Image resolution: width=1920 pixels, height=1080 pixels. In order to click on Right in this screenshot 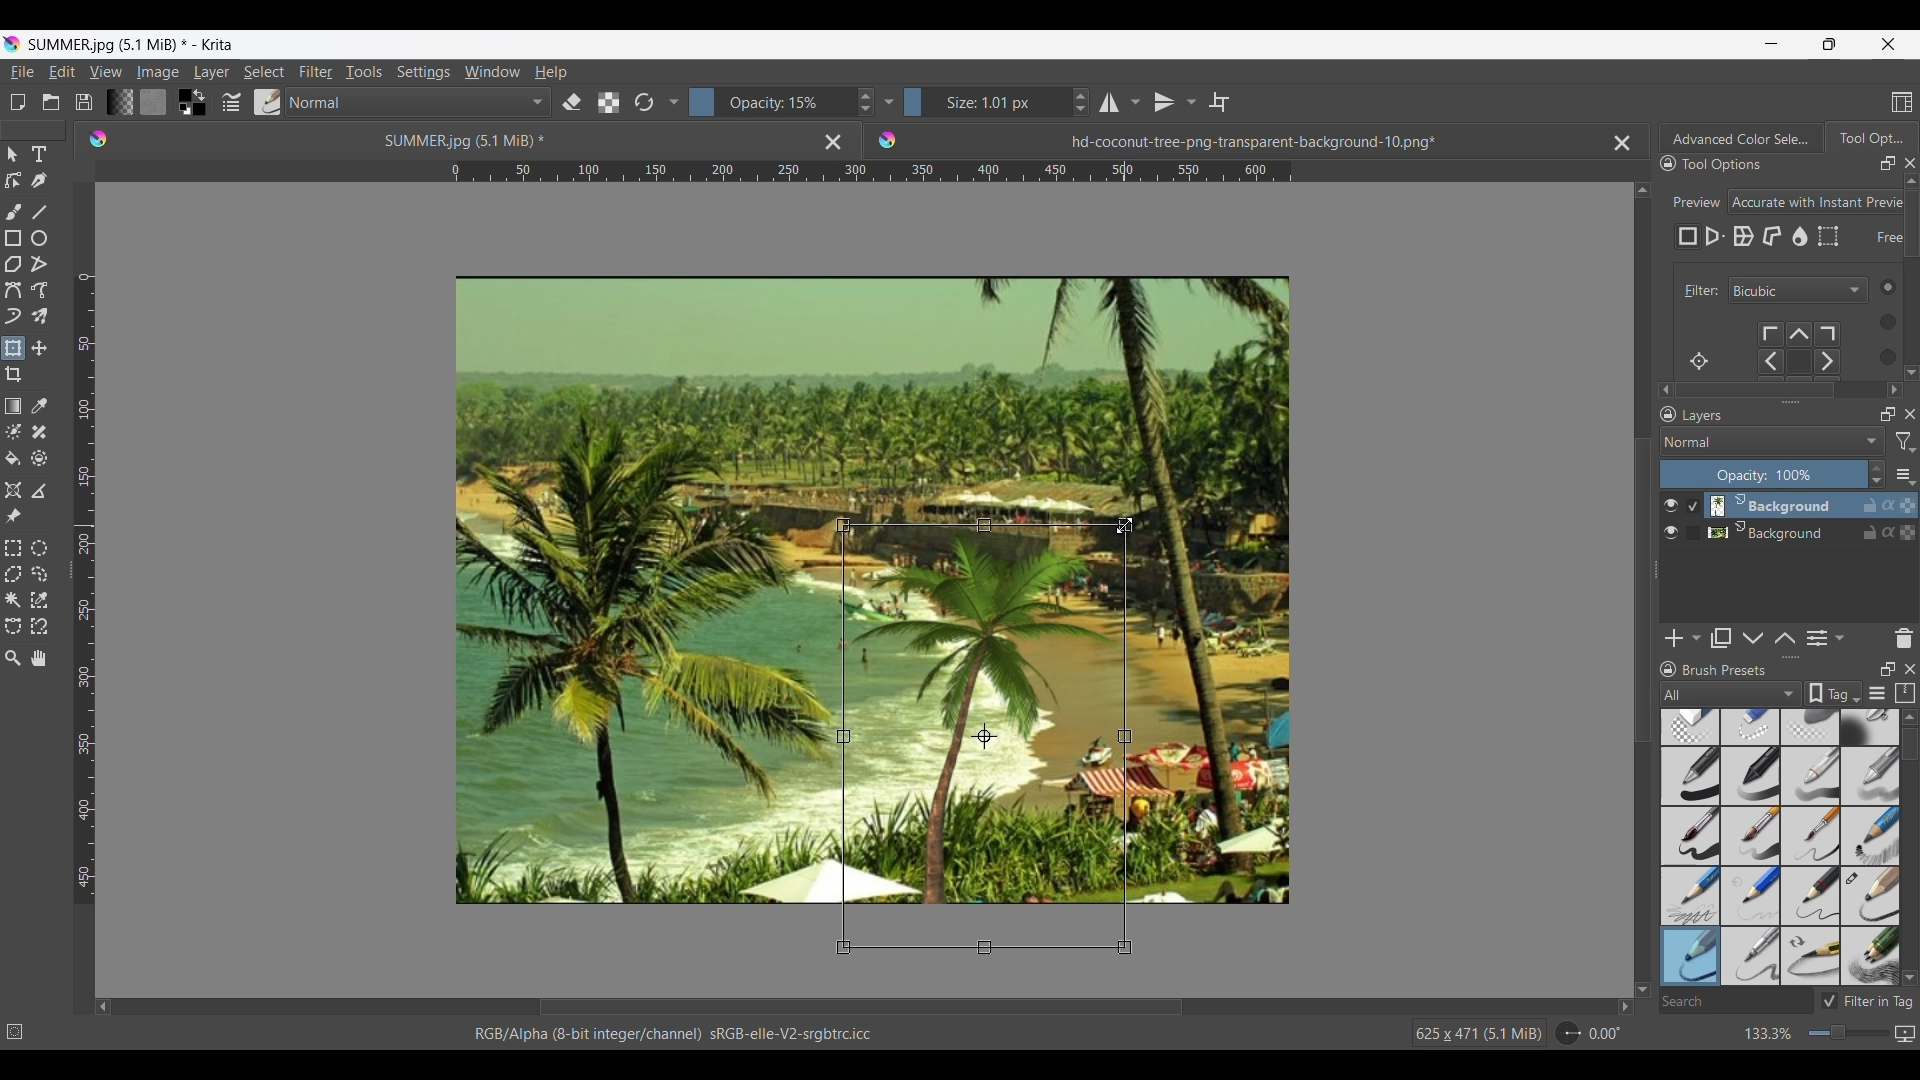, I will do `click(1891, 387)`.